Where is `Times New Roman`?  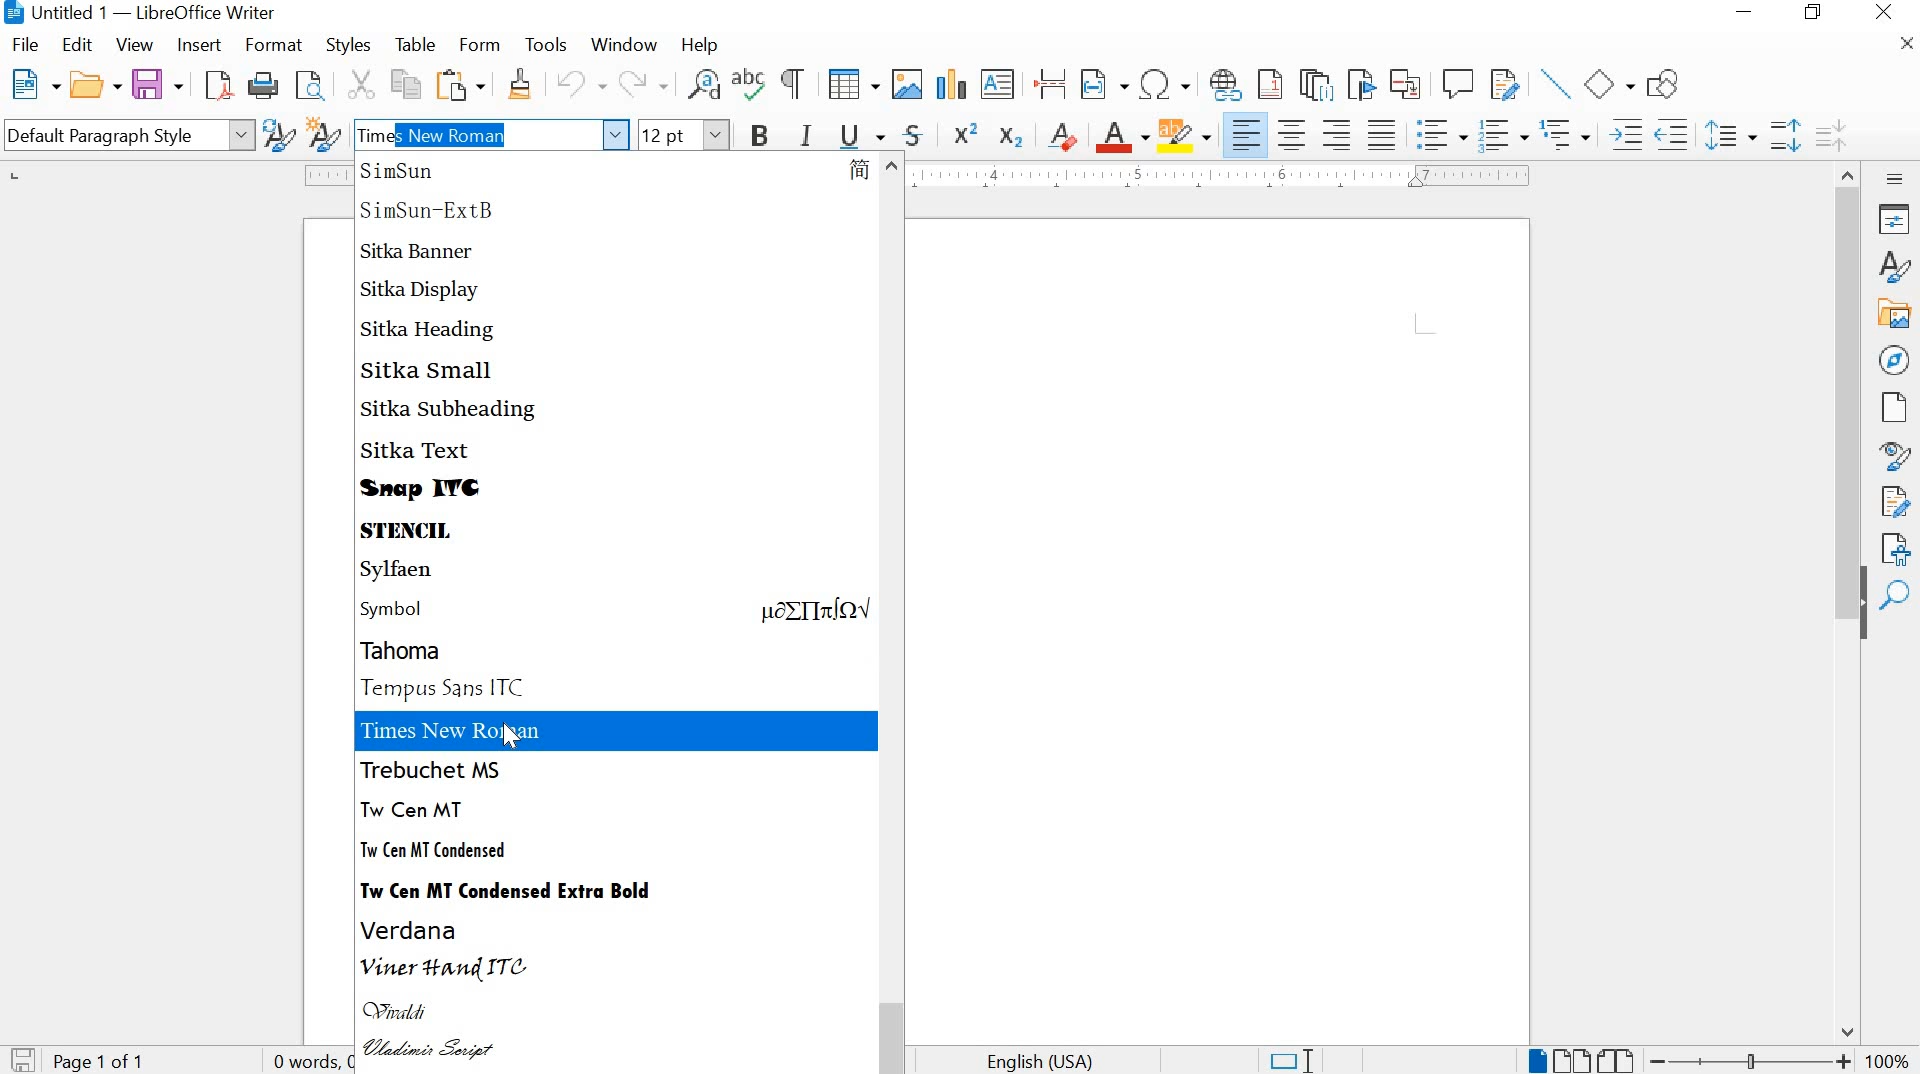
Times New Roman is located at coordinates (430, 133).